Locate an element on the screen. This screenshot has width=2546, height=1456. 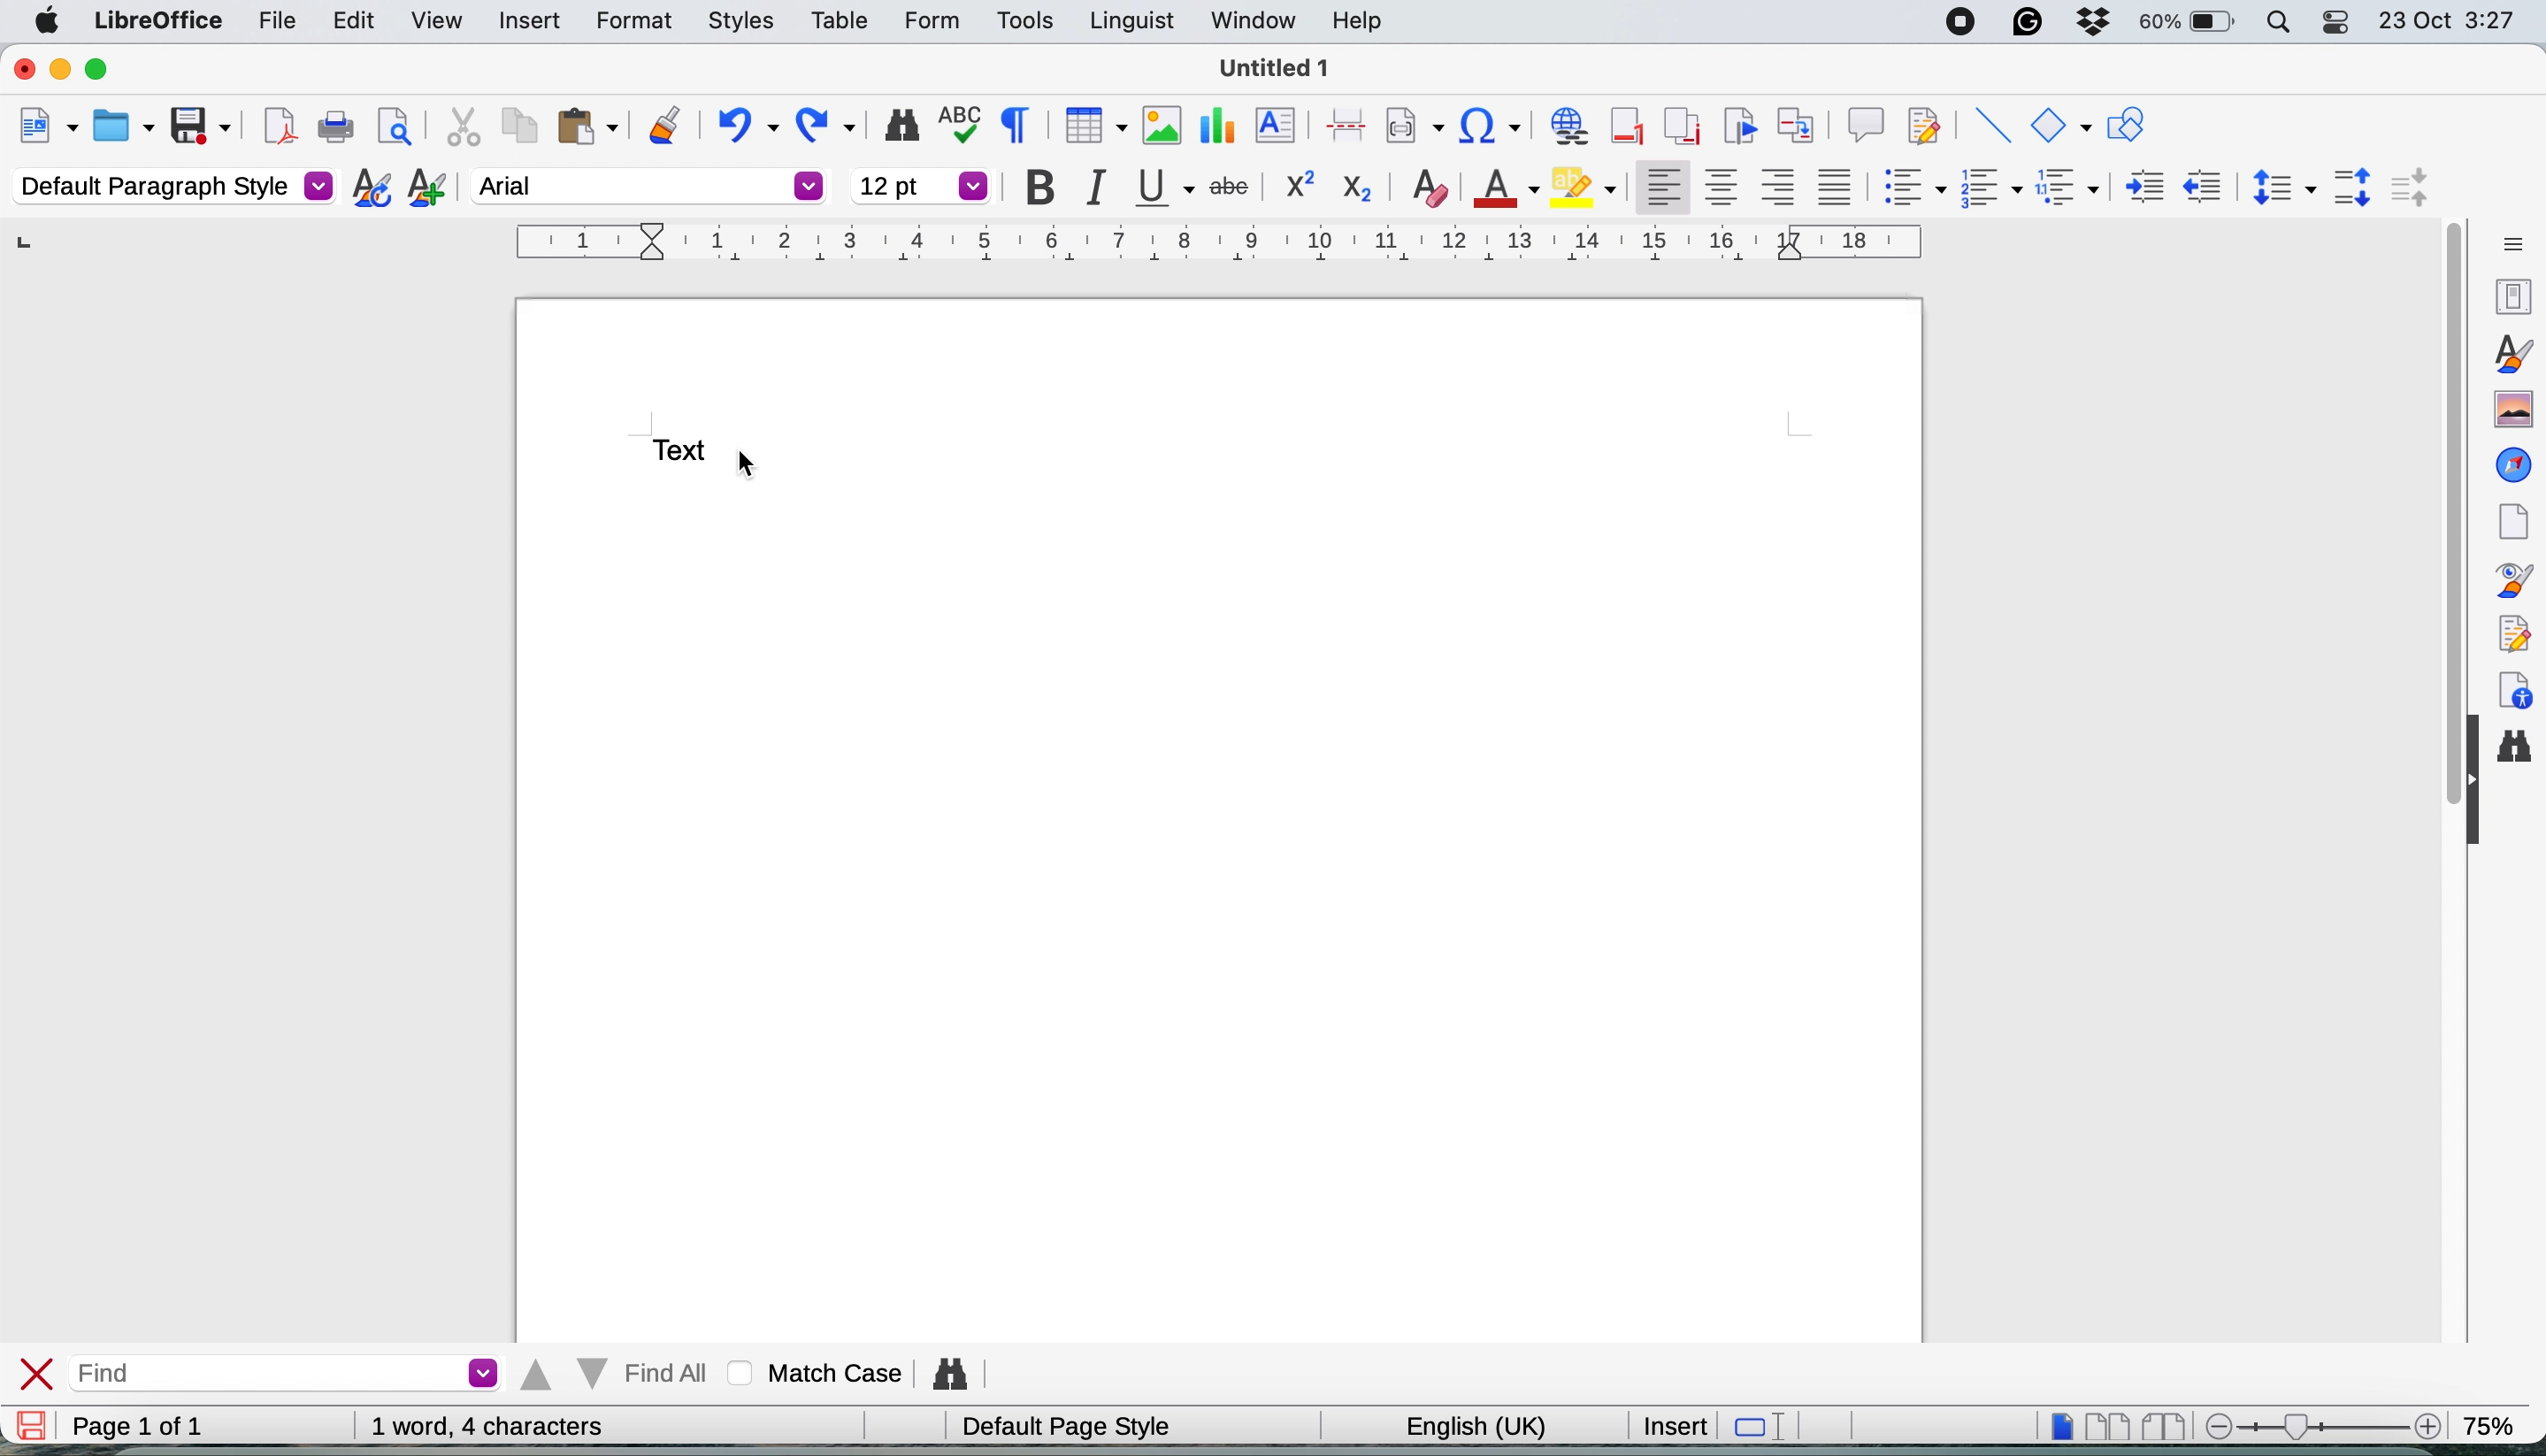
undo is located at coordinates (746, 127).